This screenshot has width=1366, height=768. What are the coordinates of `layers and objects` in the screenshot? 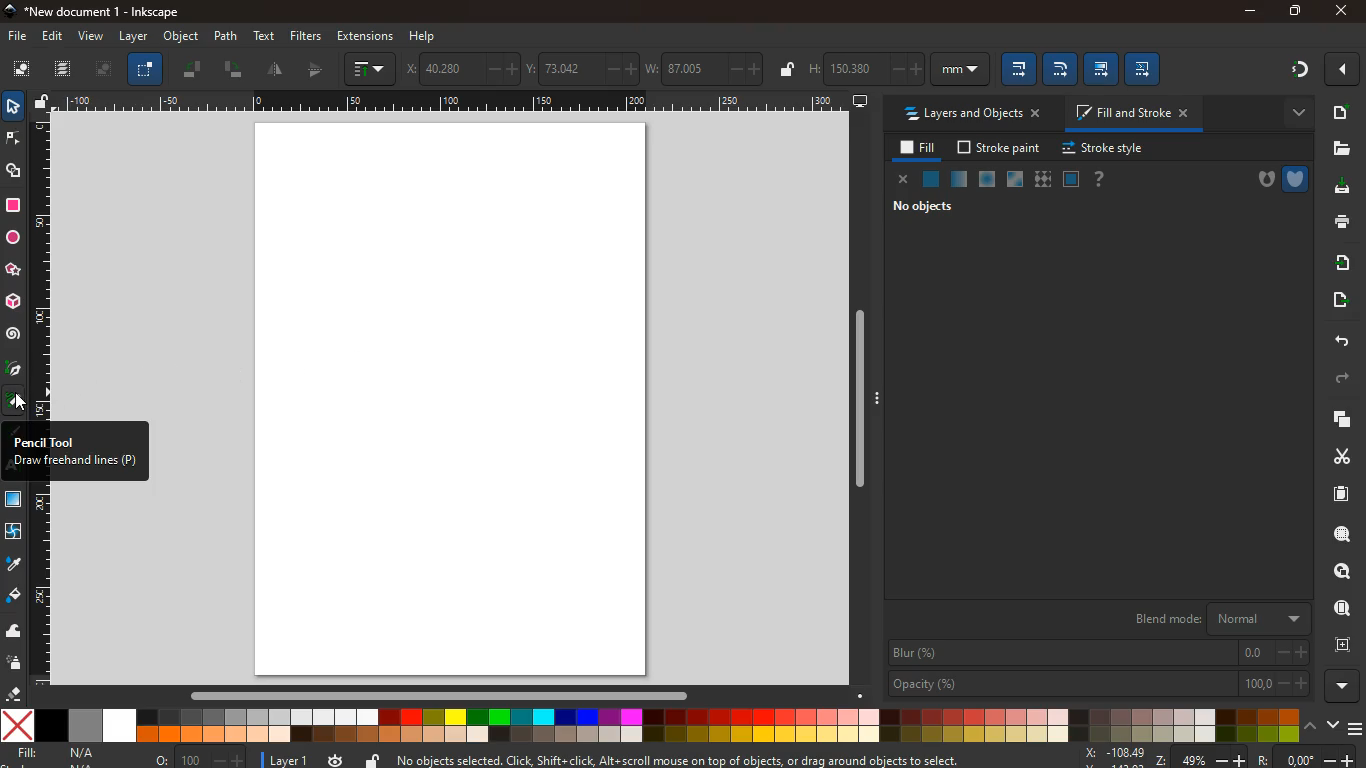 It's located at (970, 113).